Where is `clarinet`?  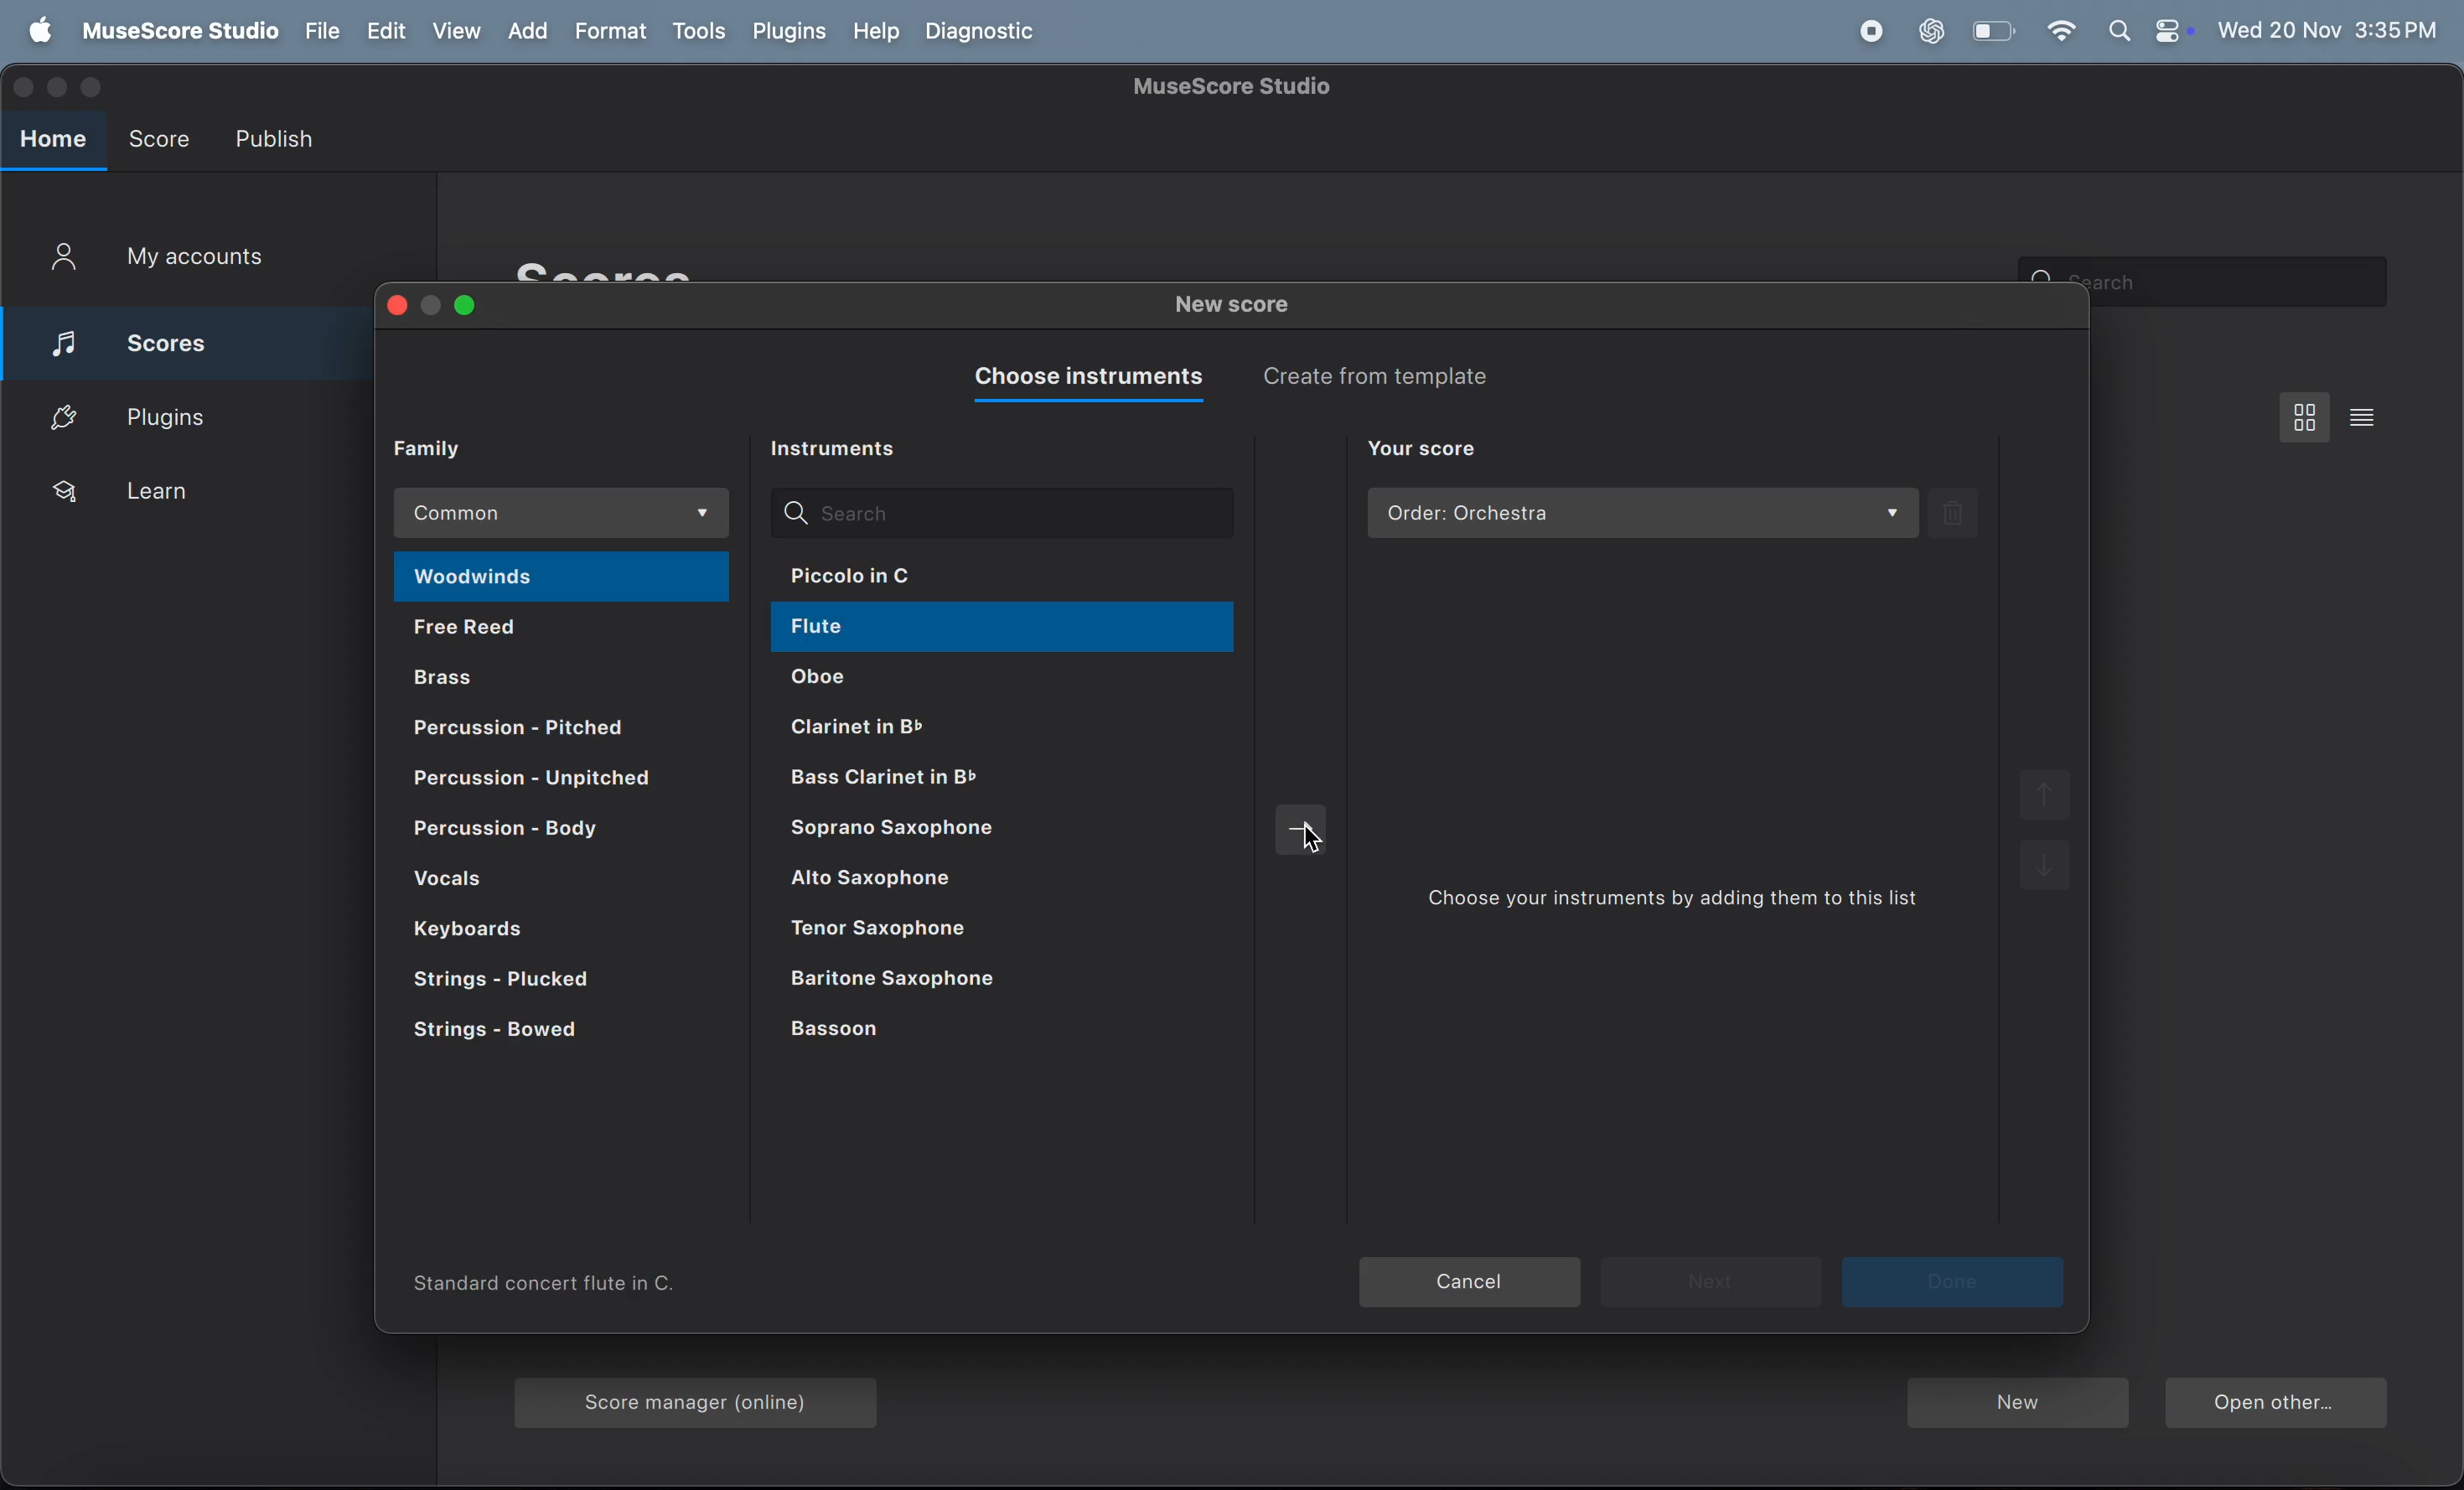 clarinet is located at coordinates (971, 779).